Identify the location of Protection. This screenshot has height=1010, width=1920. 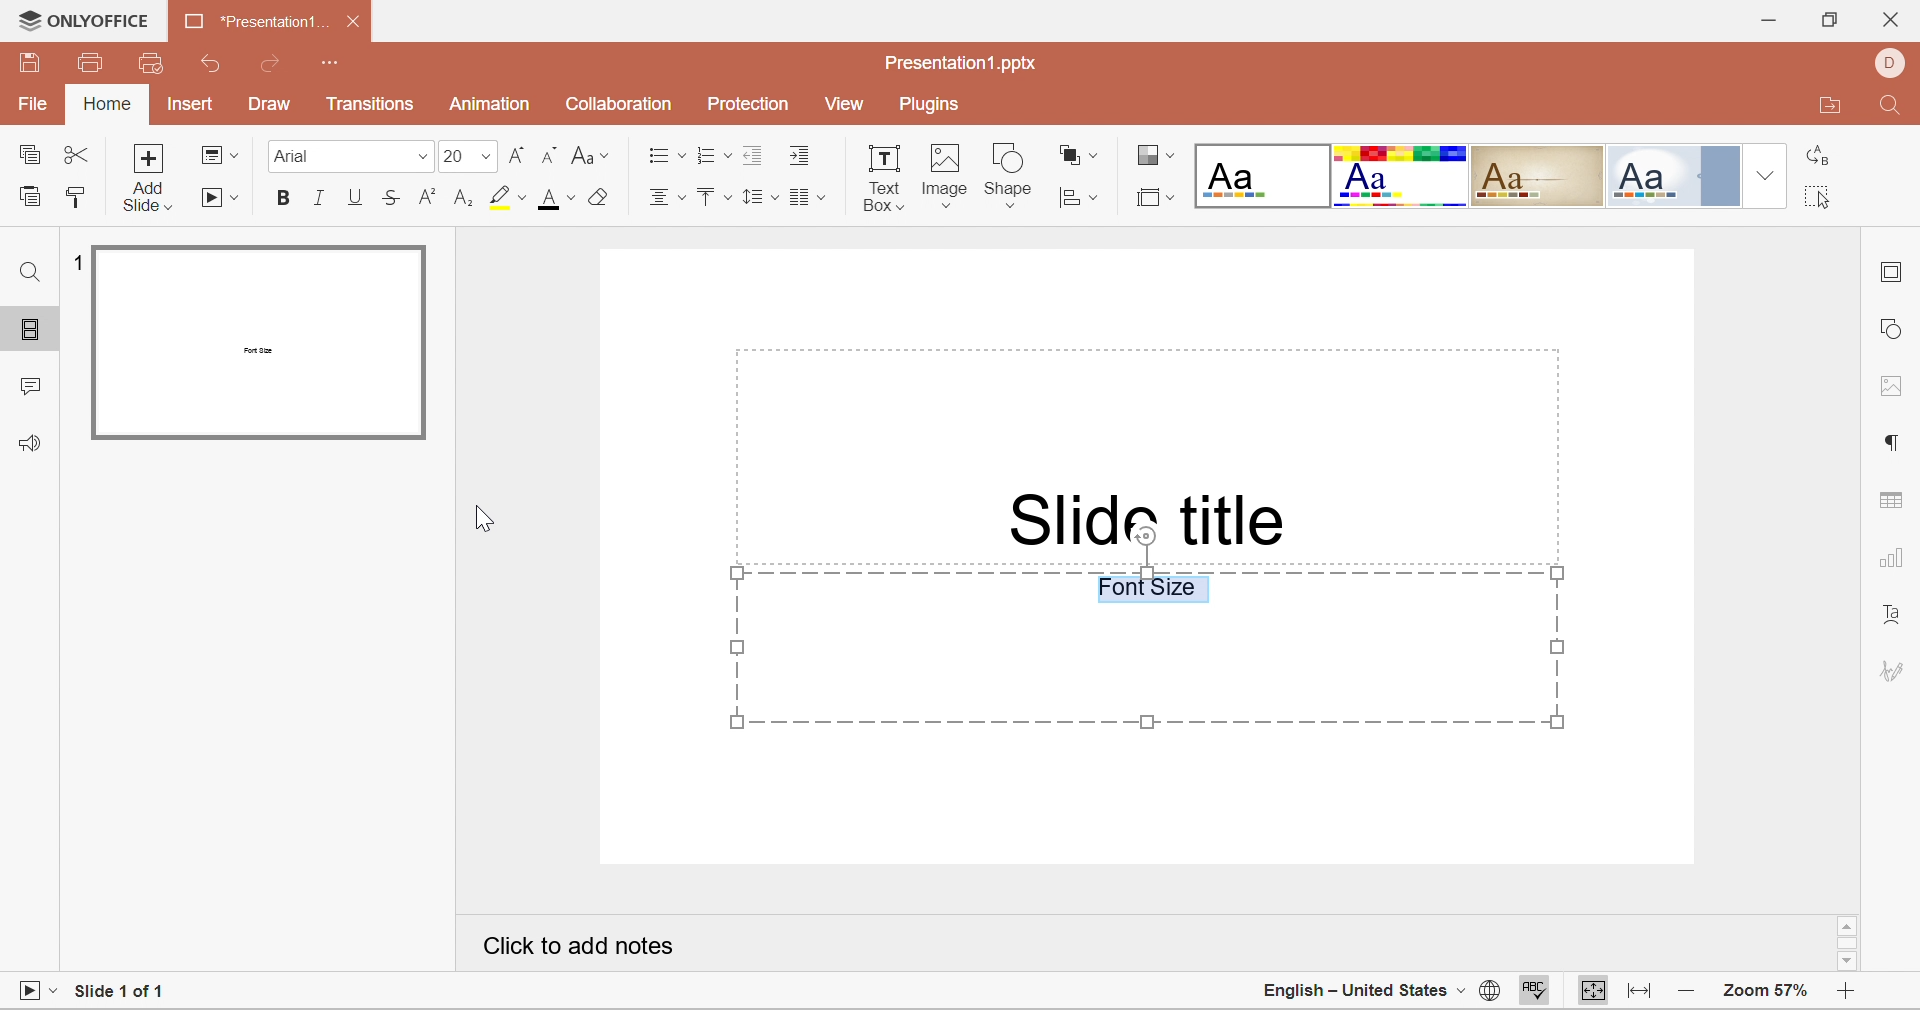
(748, 102).